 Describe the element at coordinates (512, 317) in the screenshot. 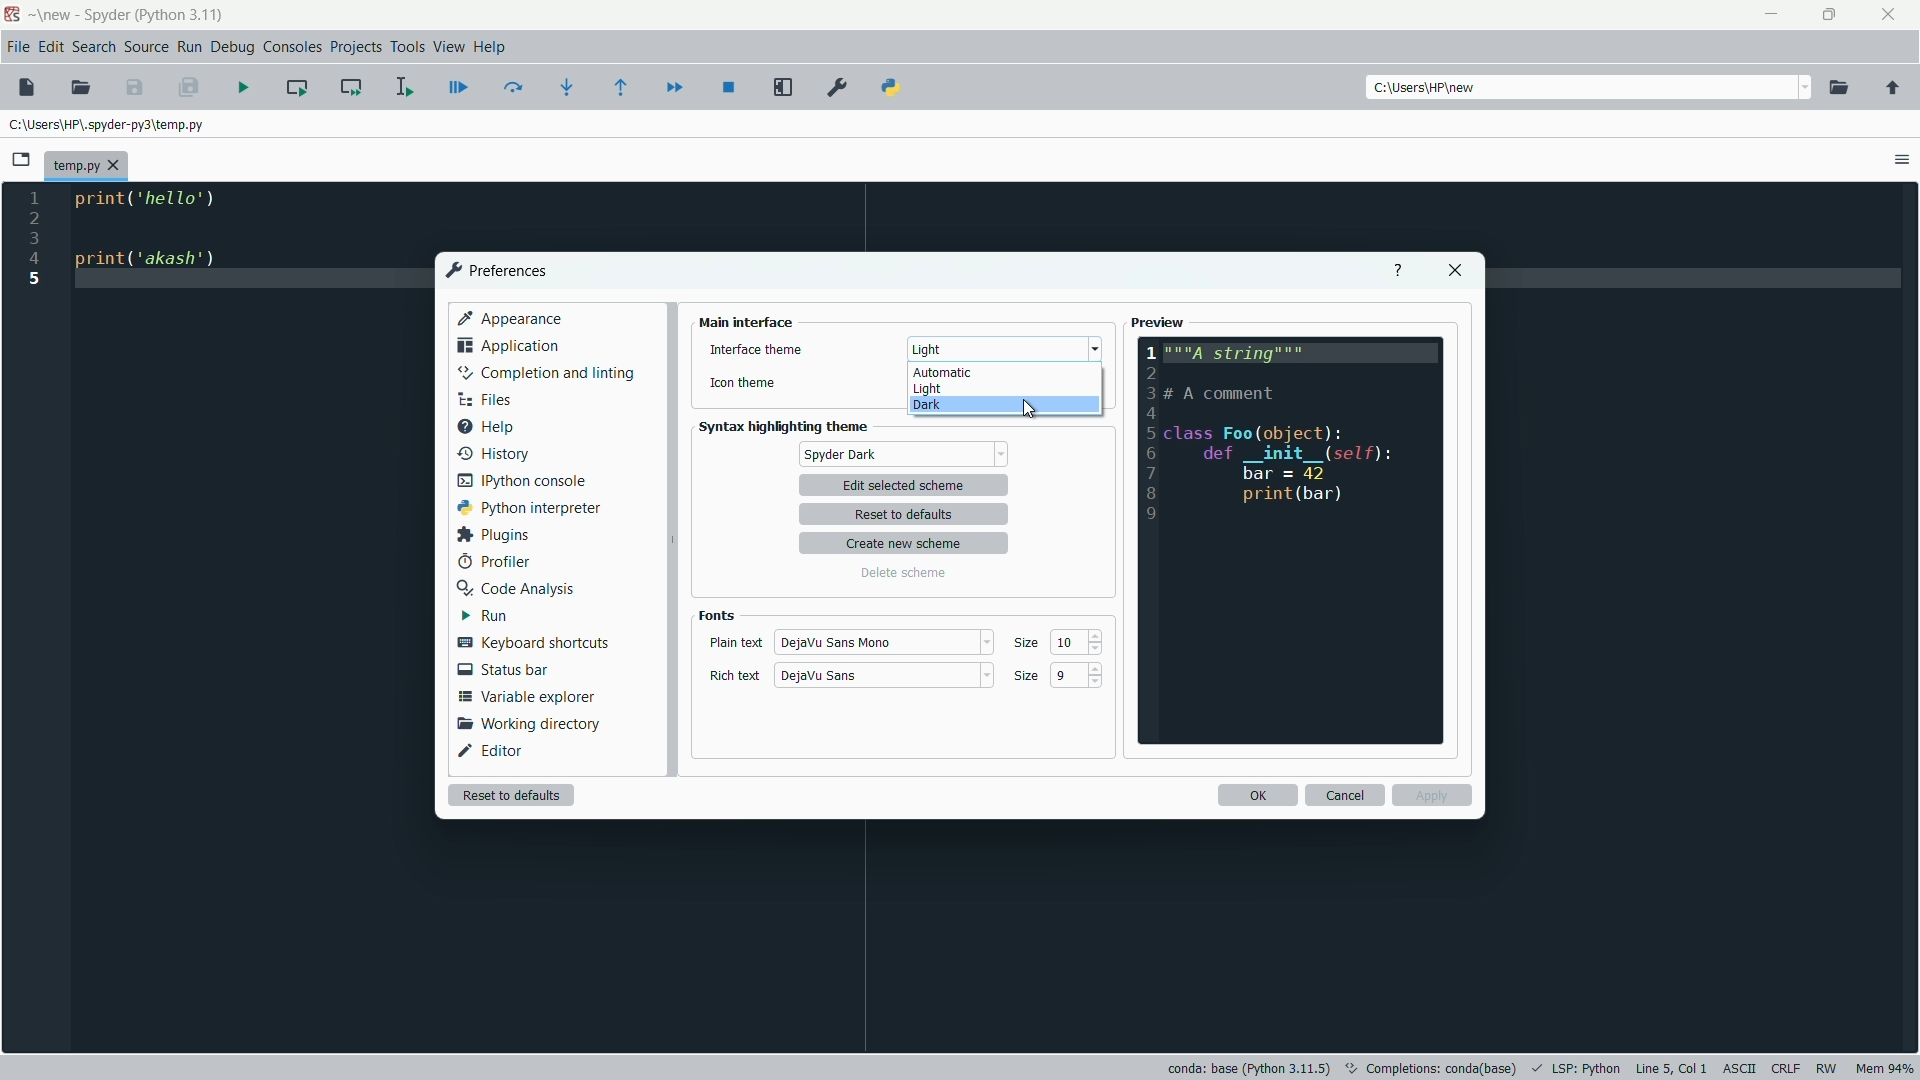

I see `appearance` at that location.